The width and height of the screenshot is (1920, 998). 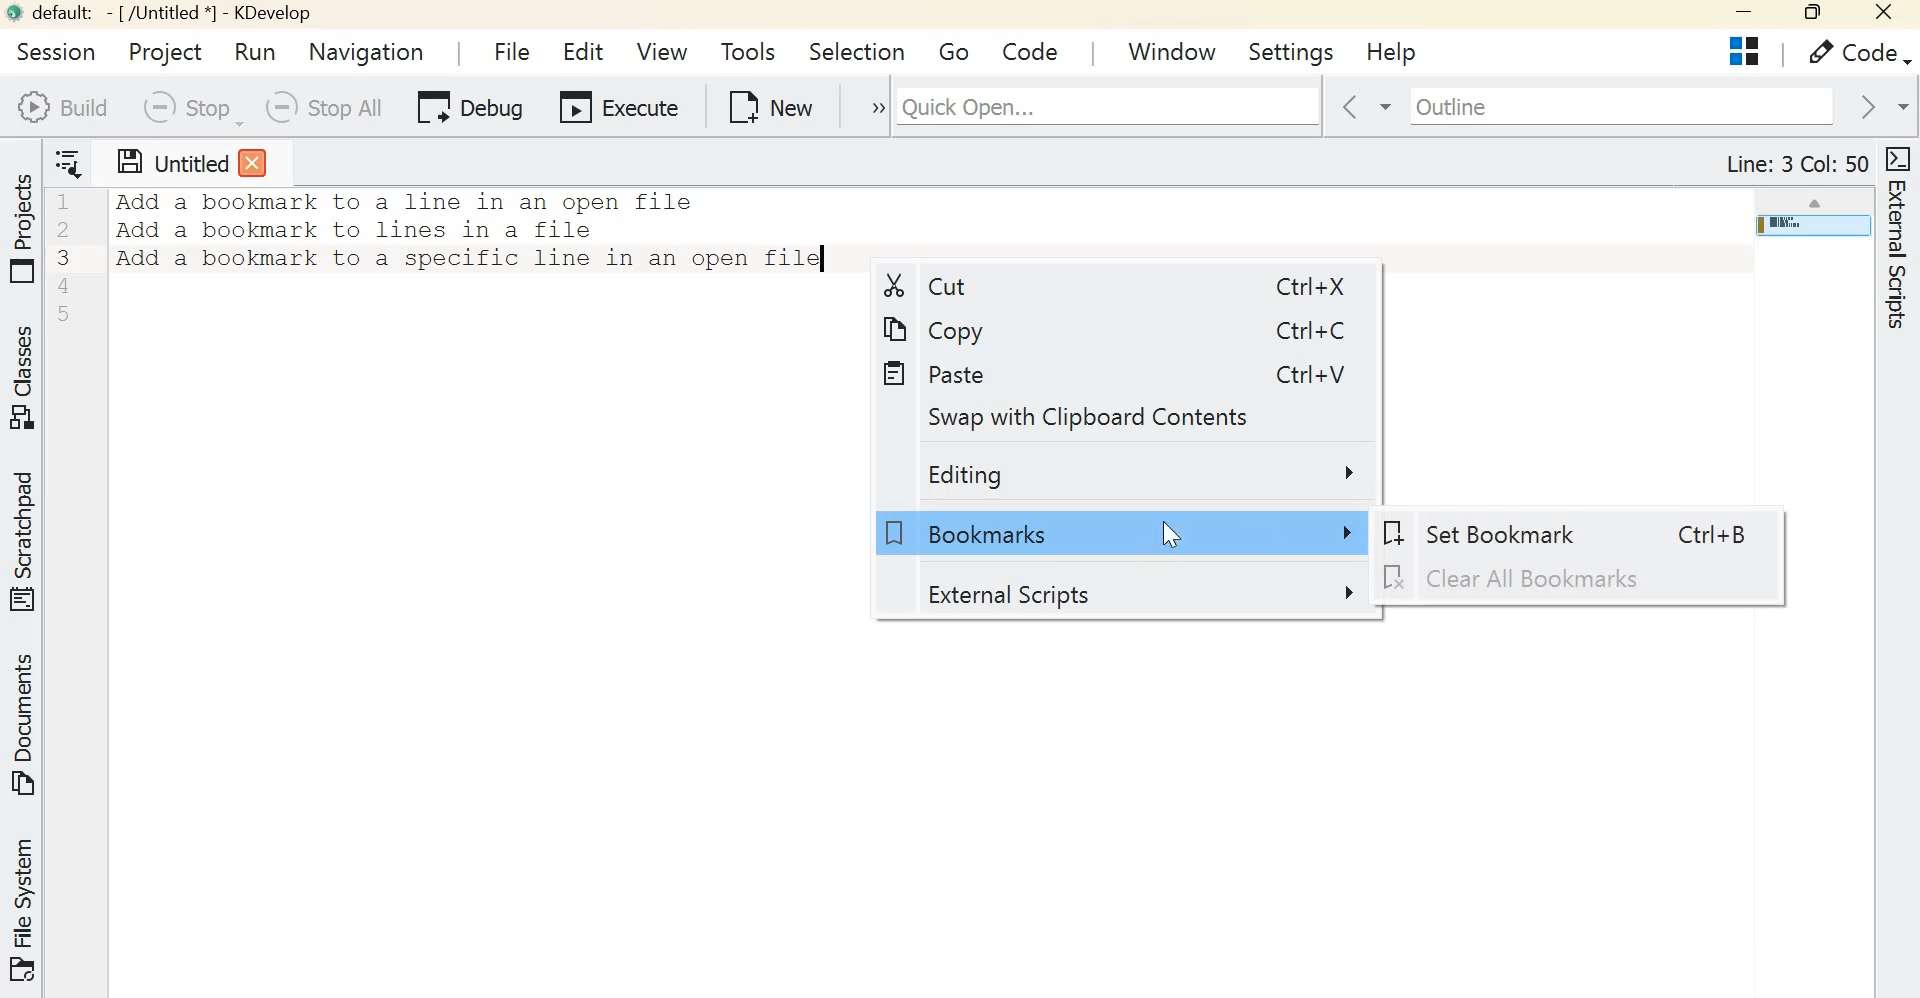 I want to click on Selection, so click(x=857, y=50).